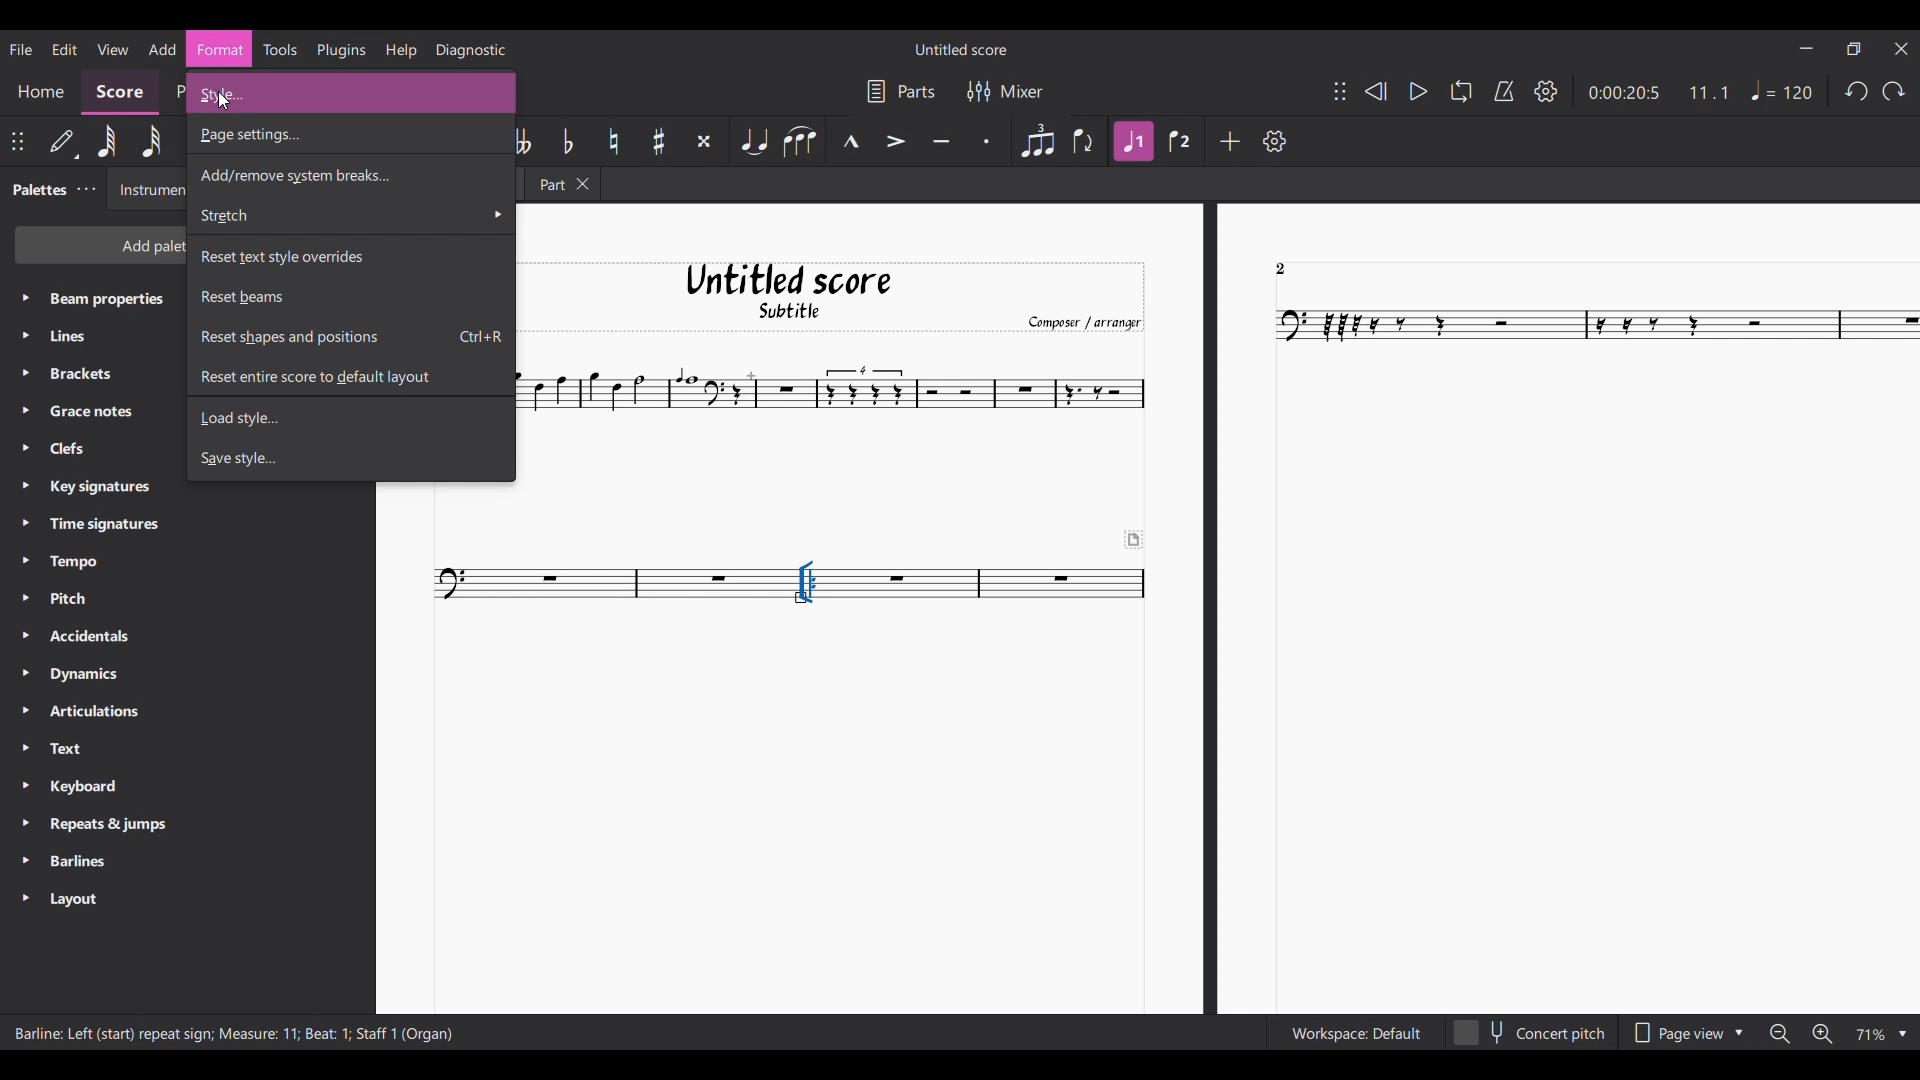  What do you see at coordinates (66, 50) in the screenshot?
I see `Edit menu` at bounding box center [66, 50].